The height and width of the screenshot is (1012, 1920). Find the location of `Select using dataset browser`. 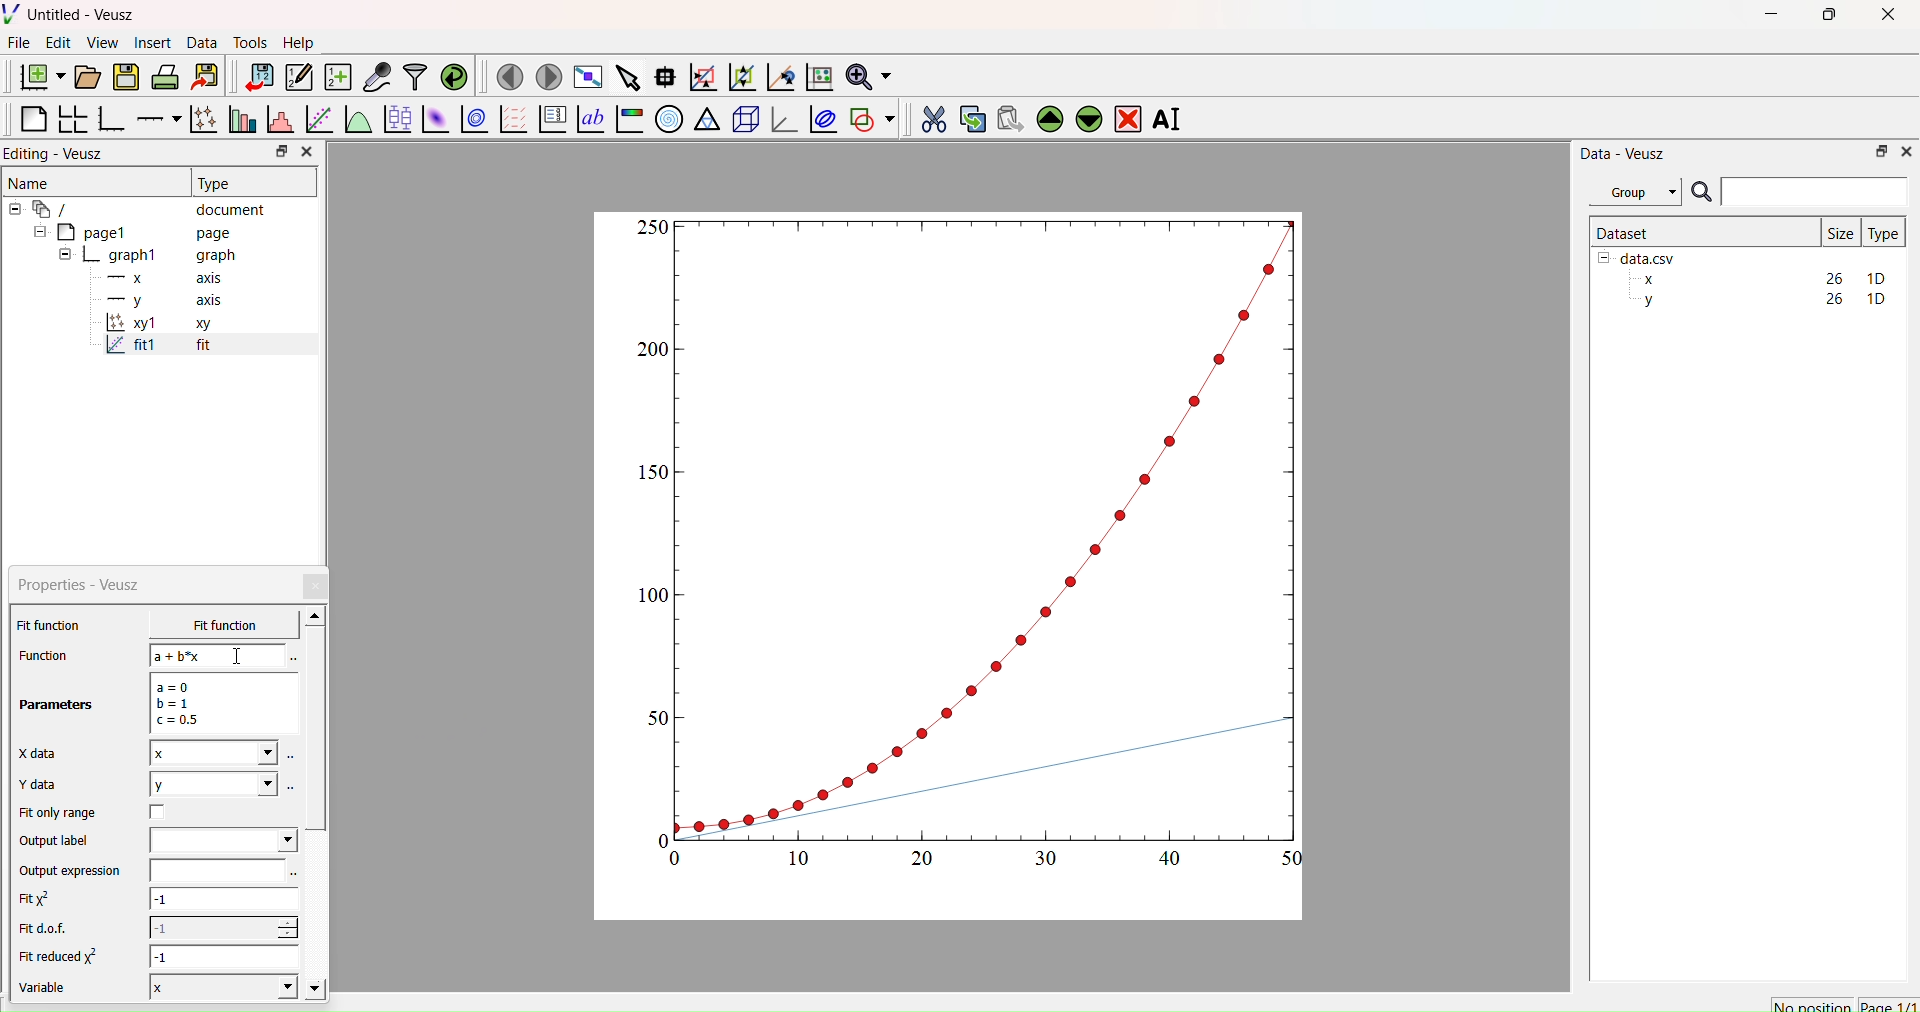

Select using dataset browser is located at coordinates (292, 786).